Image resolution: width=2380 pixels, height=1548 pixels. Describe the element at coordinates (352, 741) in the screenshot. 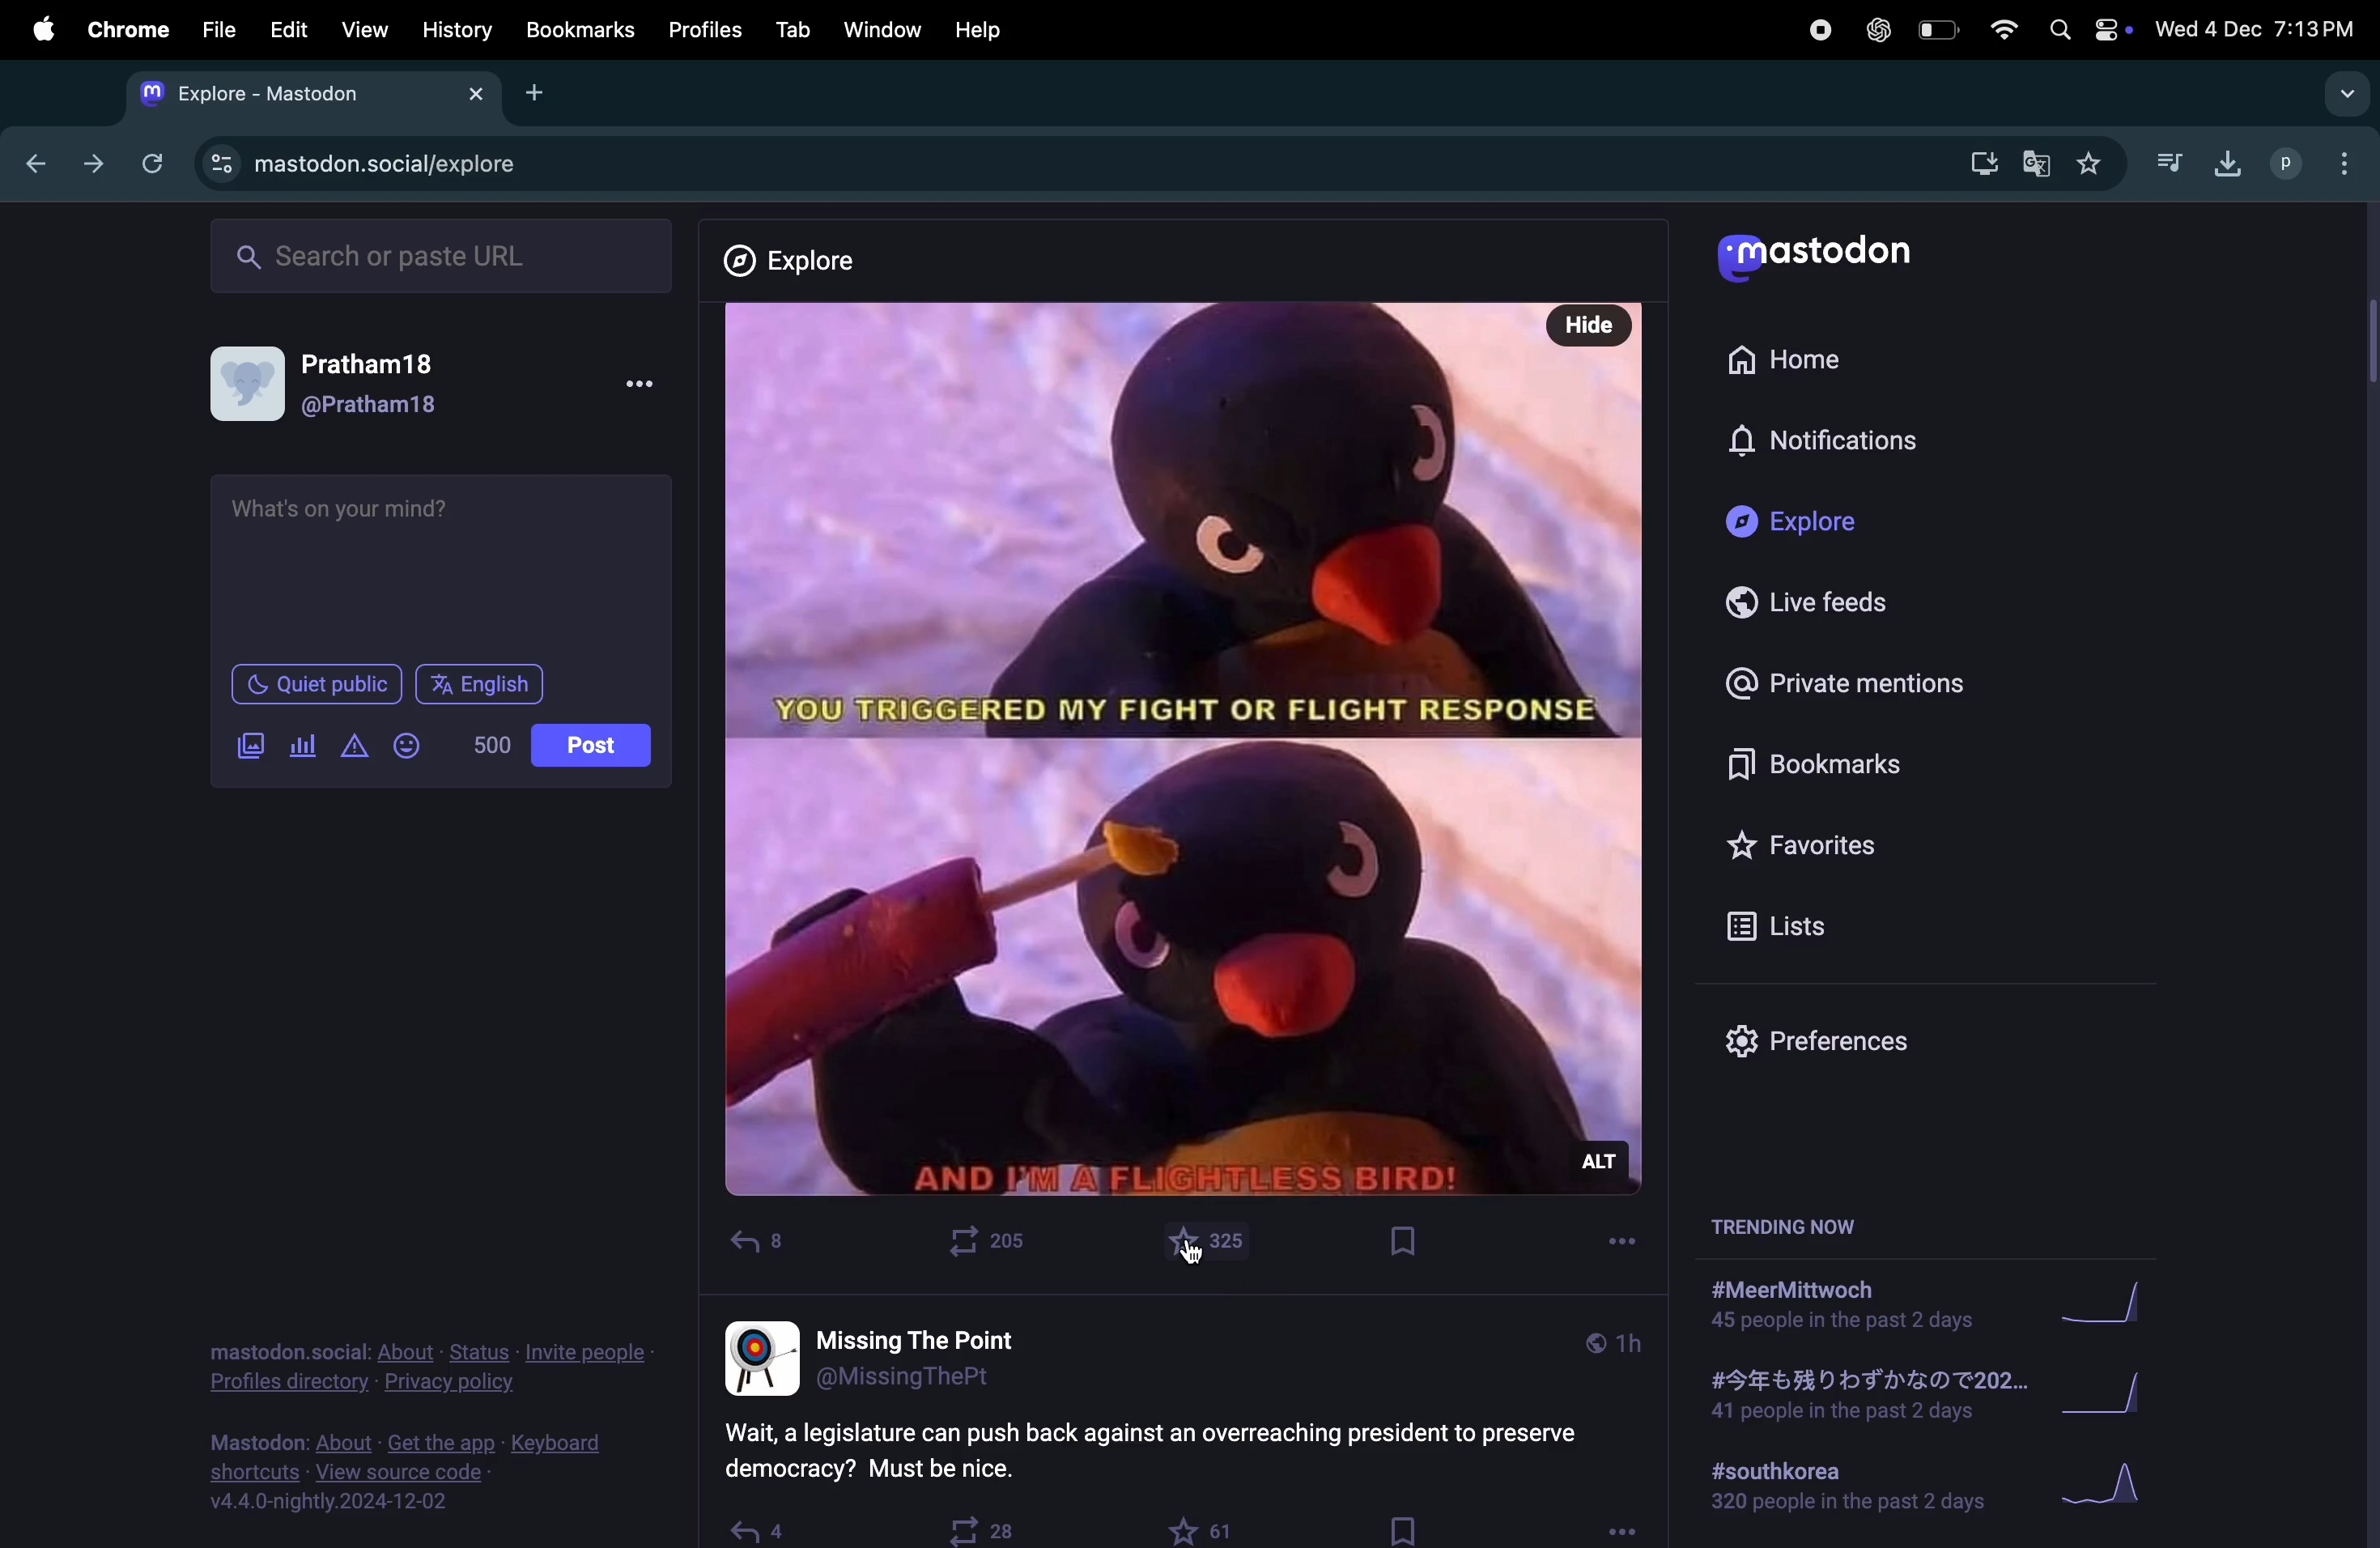

I see `alert` at that location.